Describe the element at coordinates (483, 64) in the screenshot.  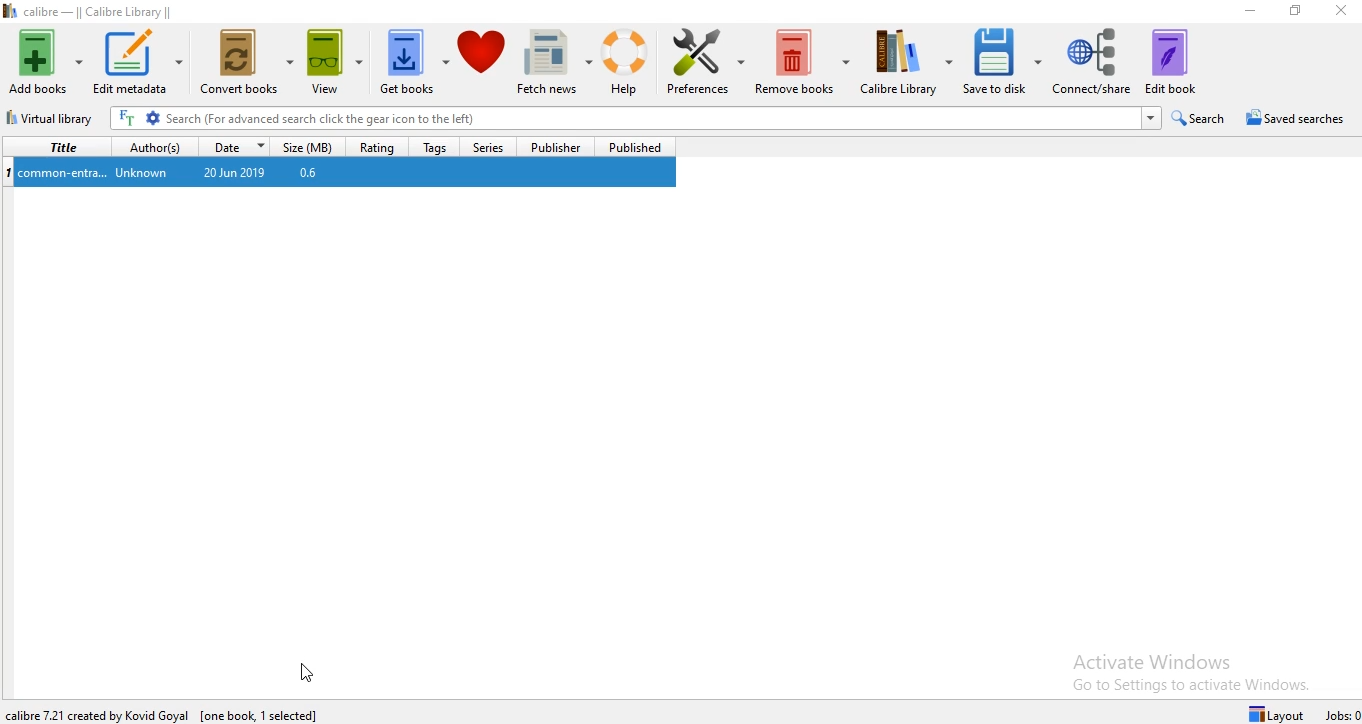
I see `Donate to support calibre` at that location.